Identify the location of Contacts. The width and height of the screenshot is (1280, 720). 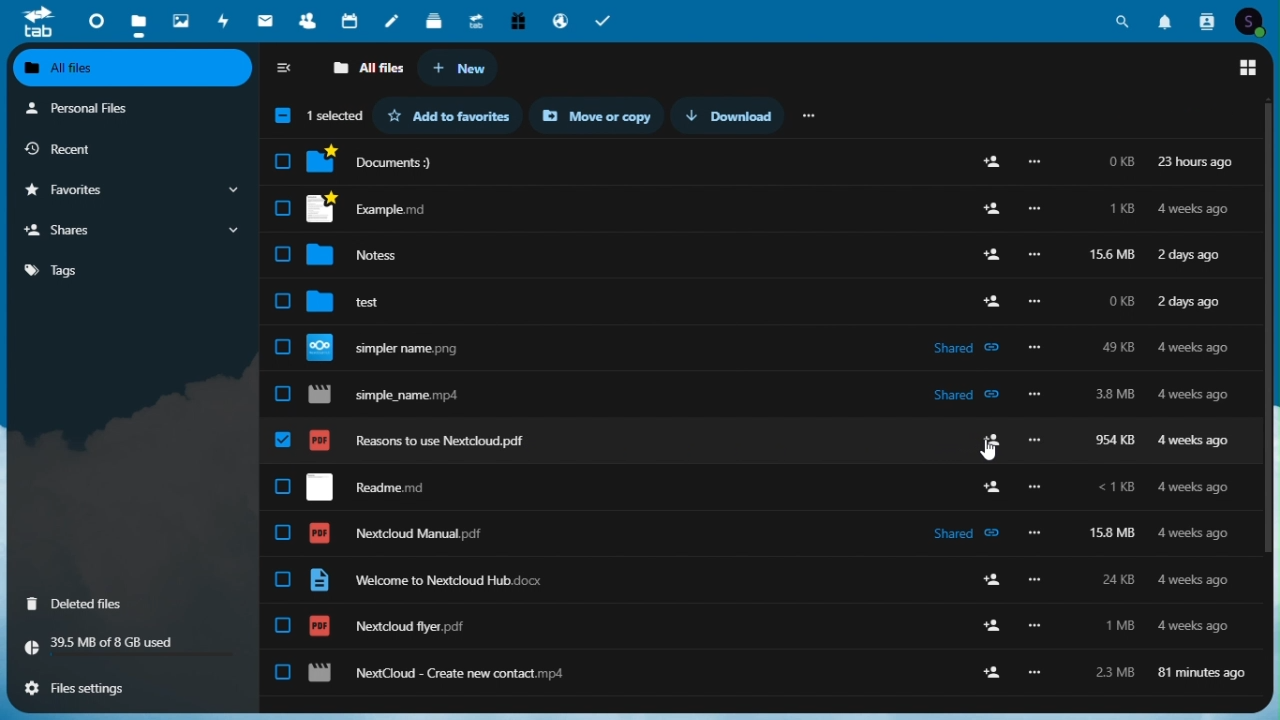
(306, 21).